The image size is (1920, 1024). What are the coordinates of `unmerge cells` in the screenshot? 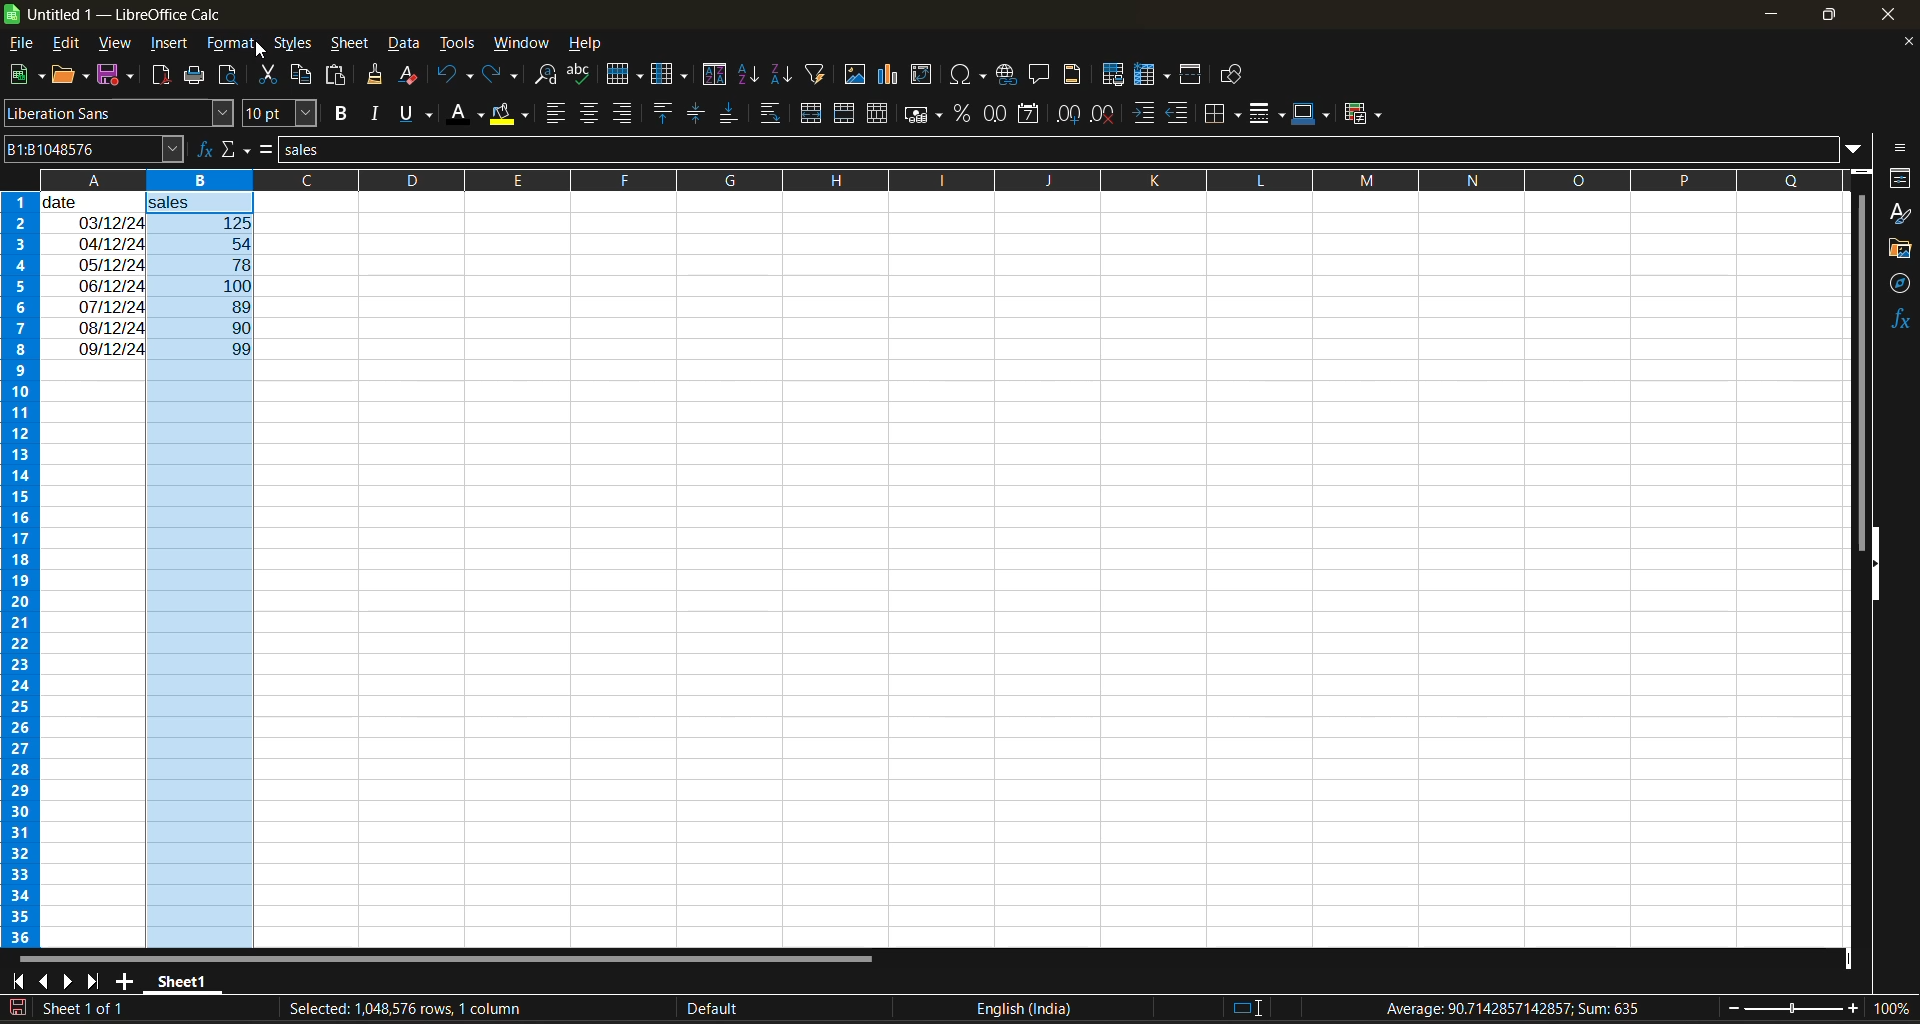 It's located at (877, 115).